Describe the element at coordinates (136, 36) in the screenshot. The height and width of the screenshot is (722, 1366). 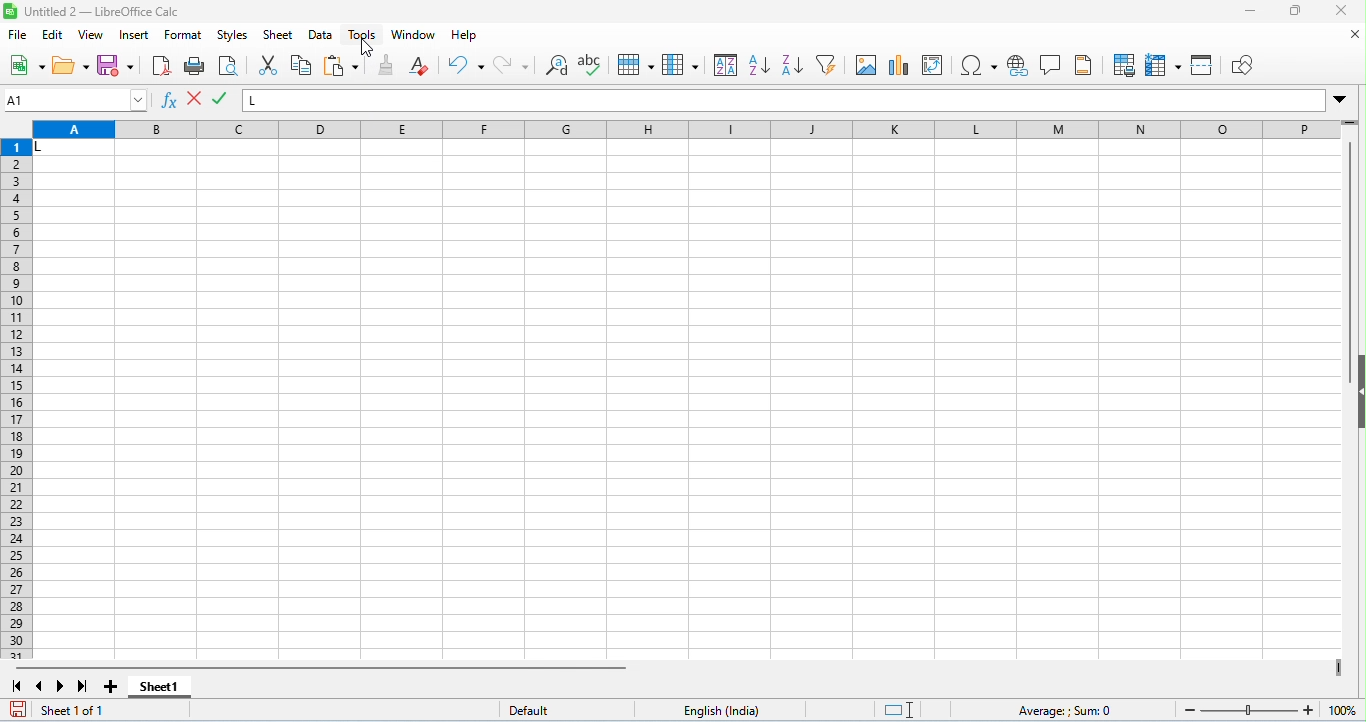
I see `insert` at that location.